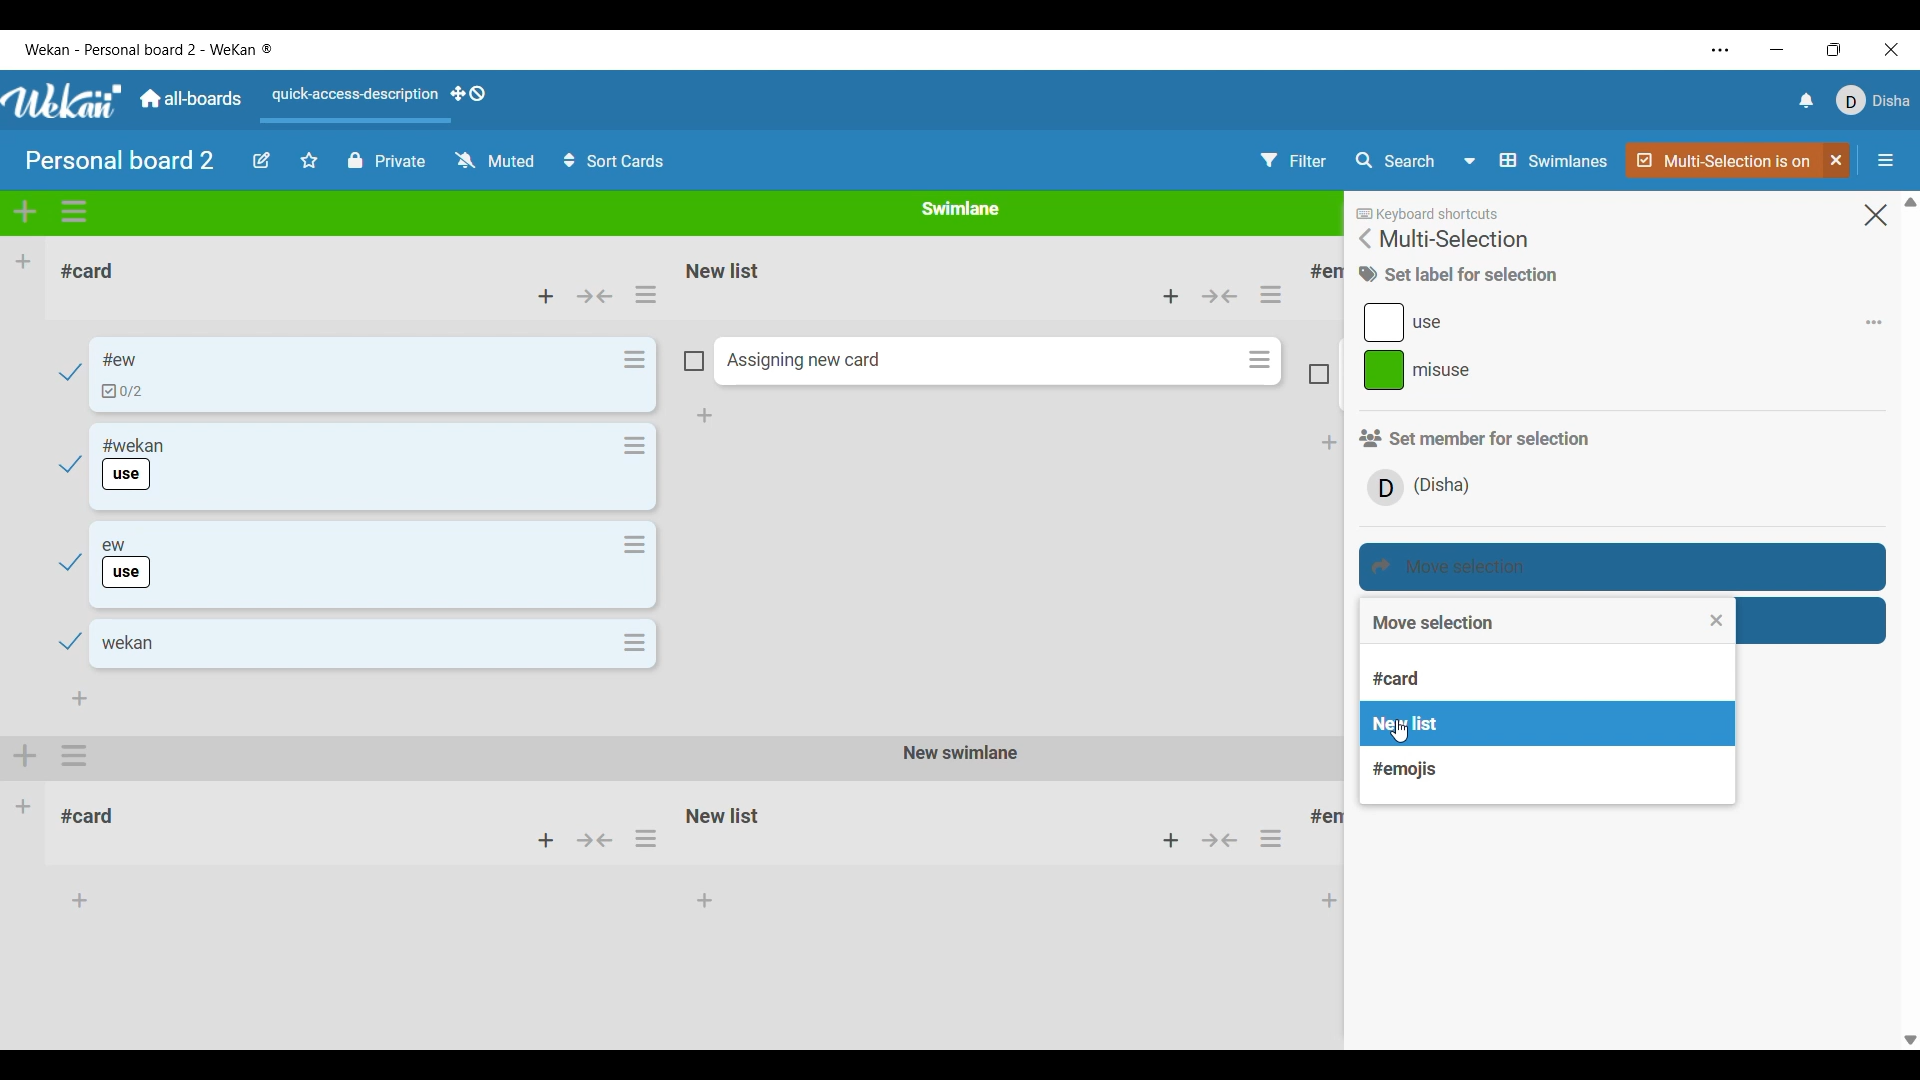 This screenshot has height=1080, width=1920. What do you see at coordinates (1405, 726) in the screenshot?
I see `List of lists in current Swimlane` at bounding box center [1405, 726].